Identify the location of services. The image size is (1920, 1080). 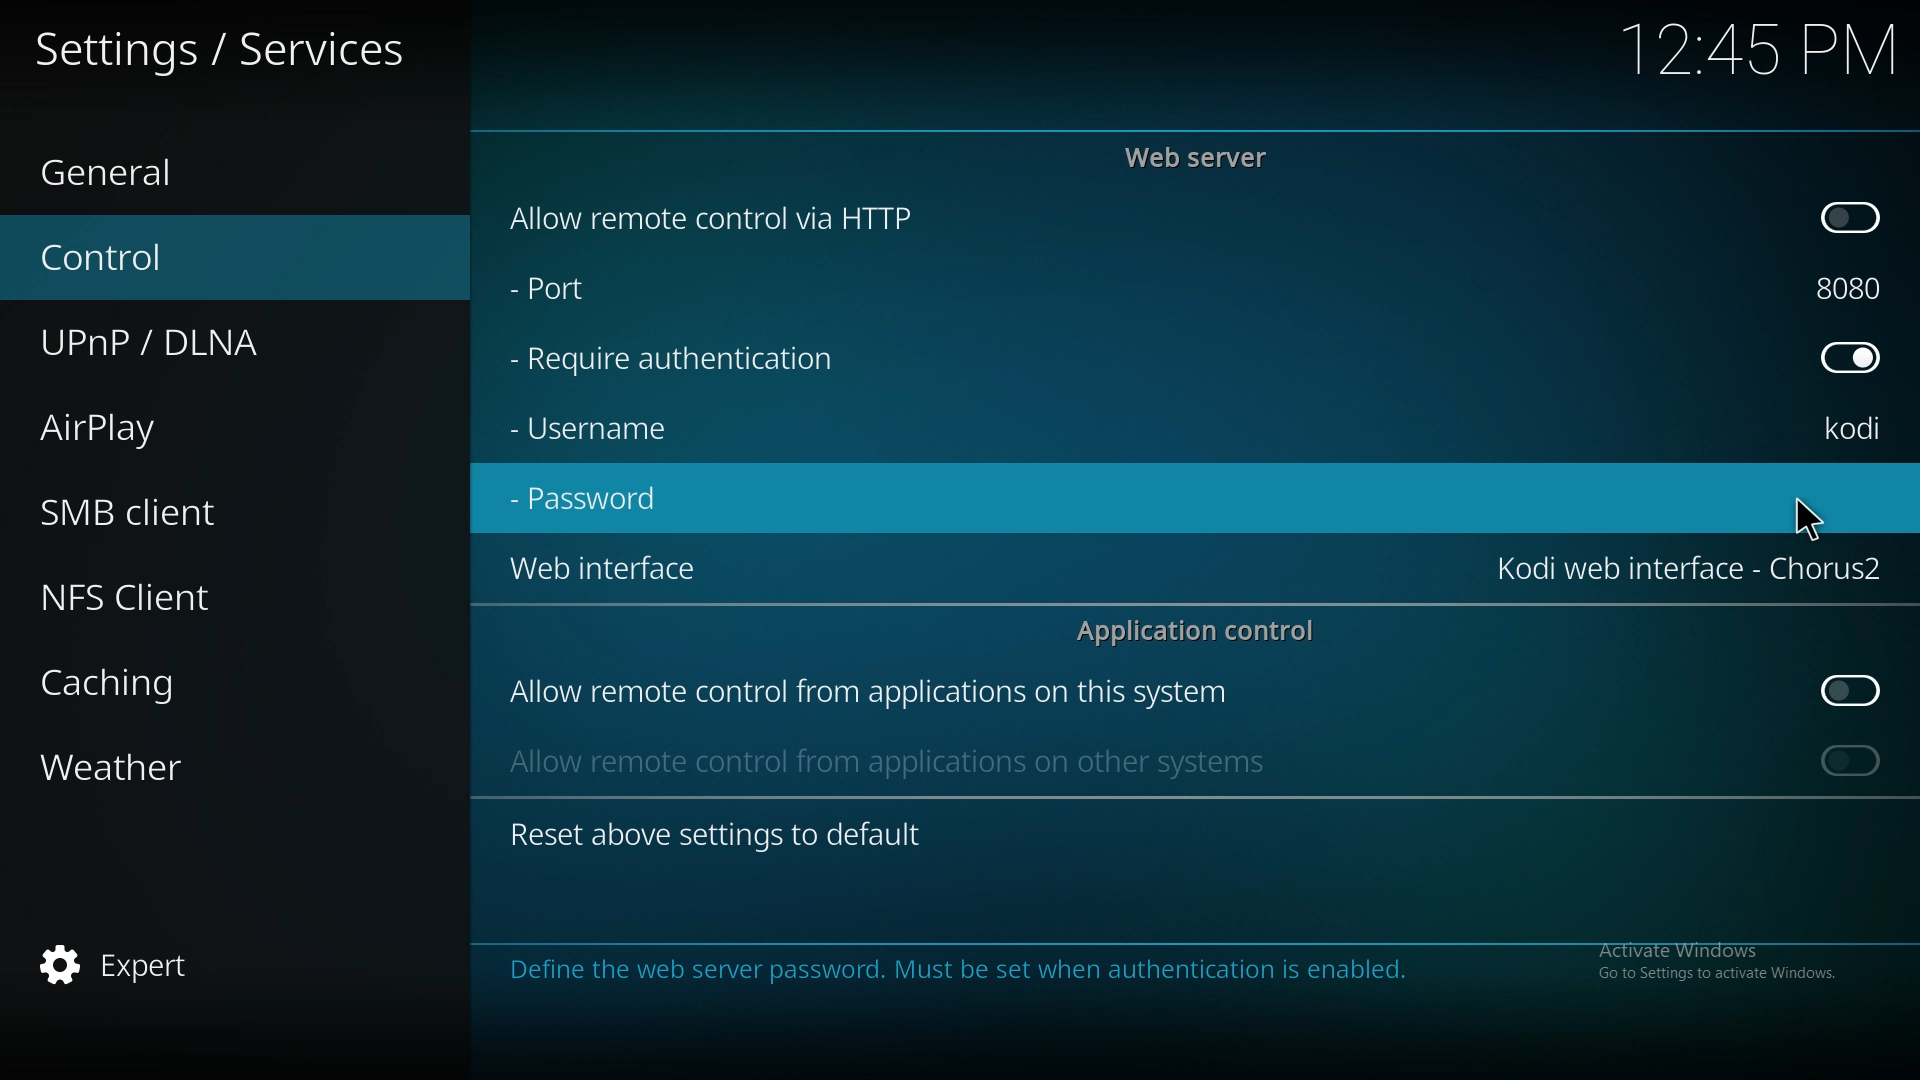
(230, 48).